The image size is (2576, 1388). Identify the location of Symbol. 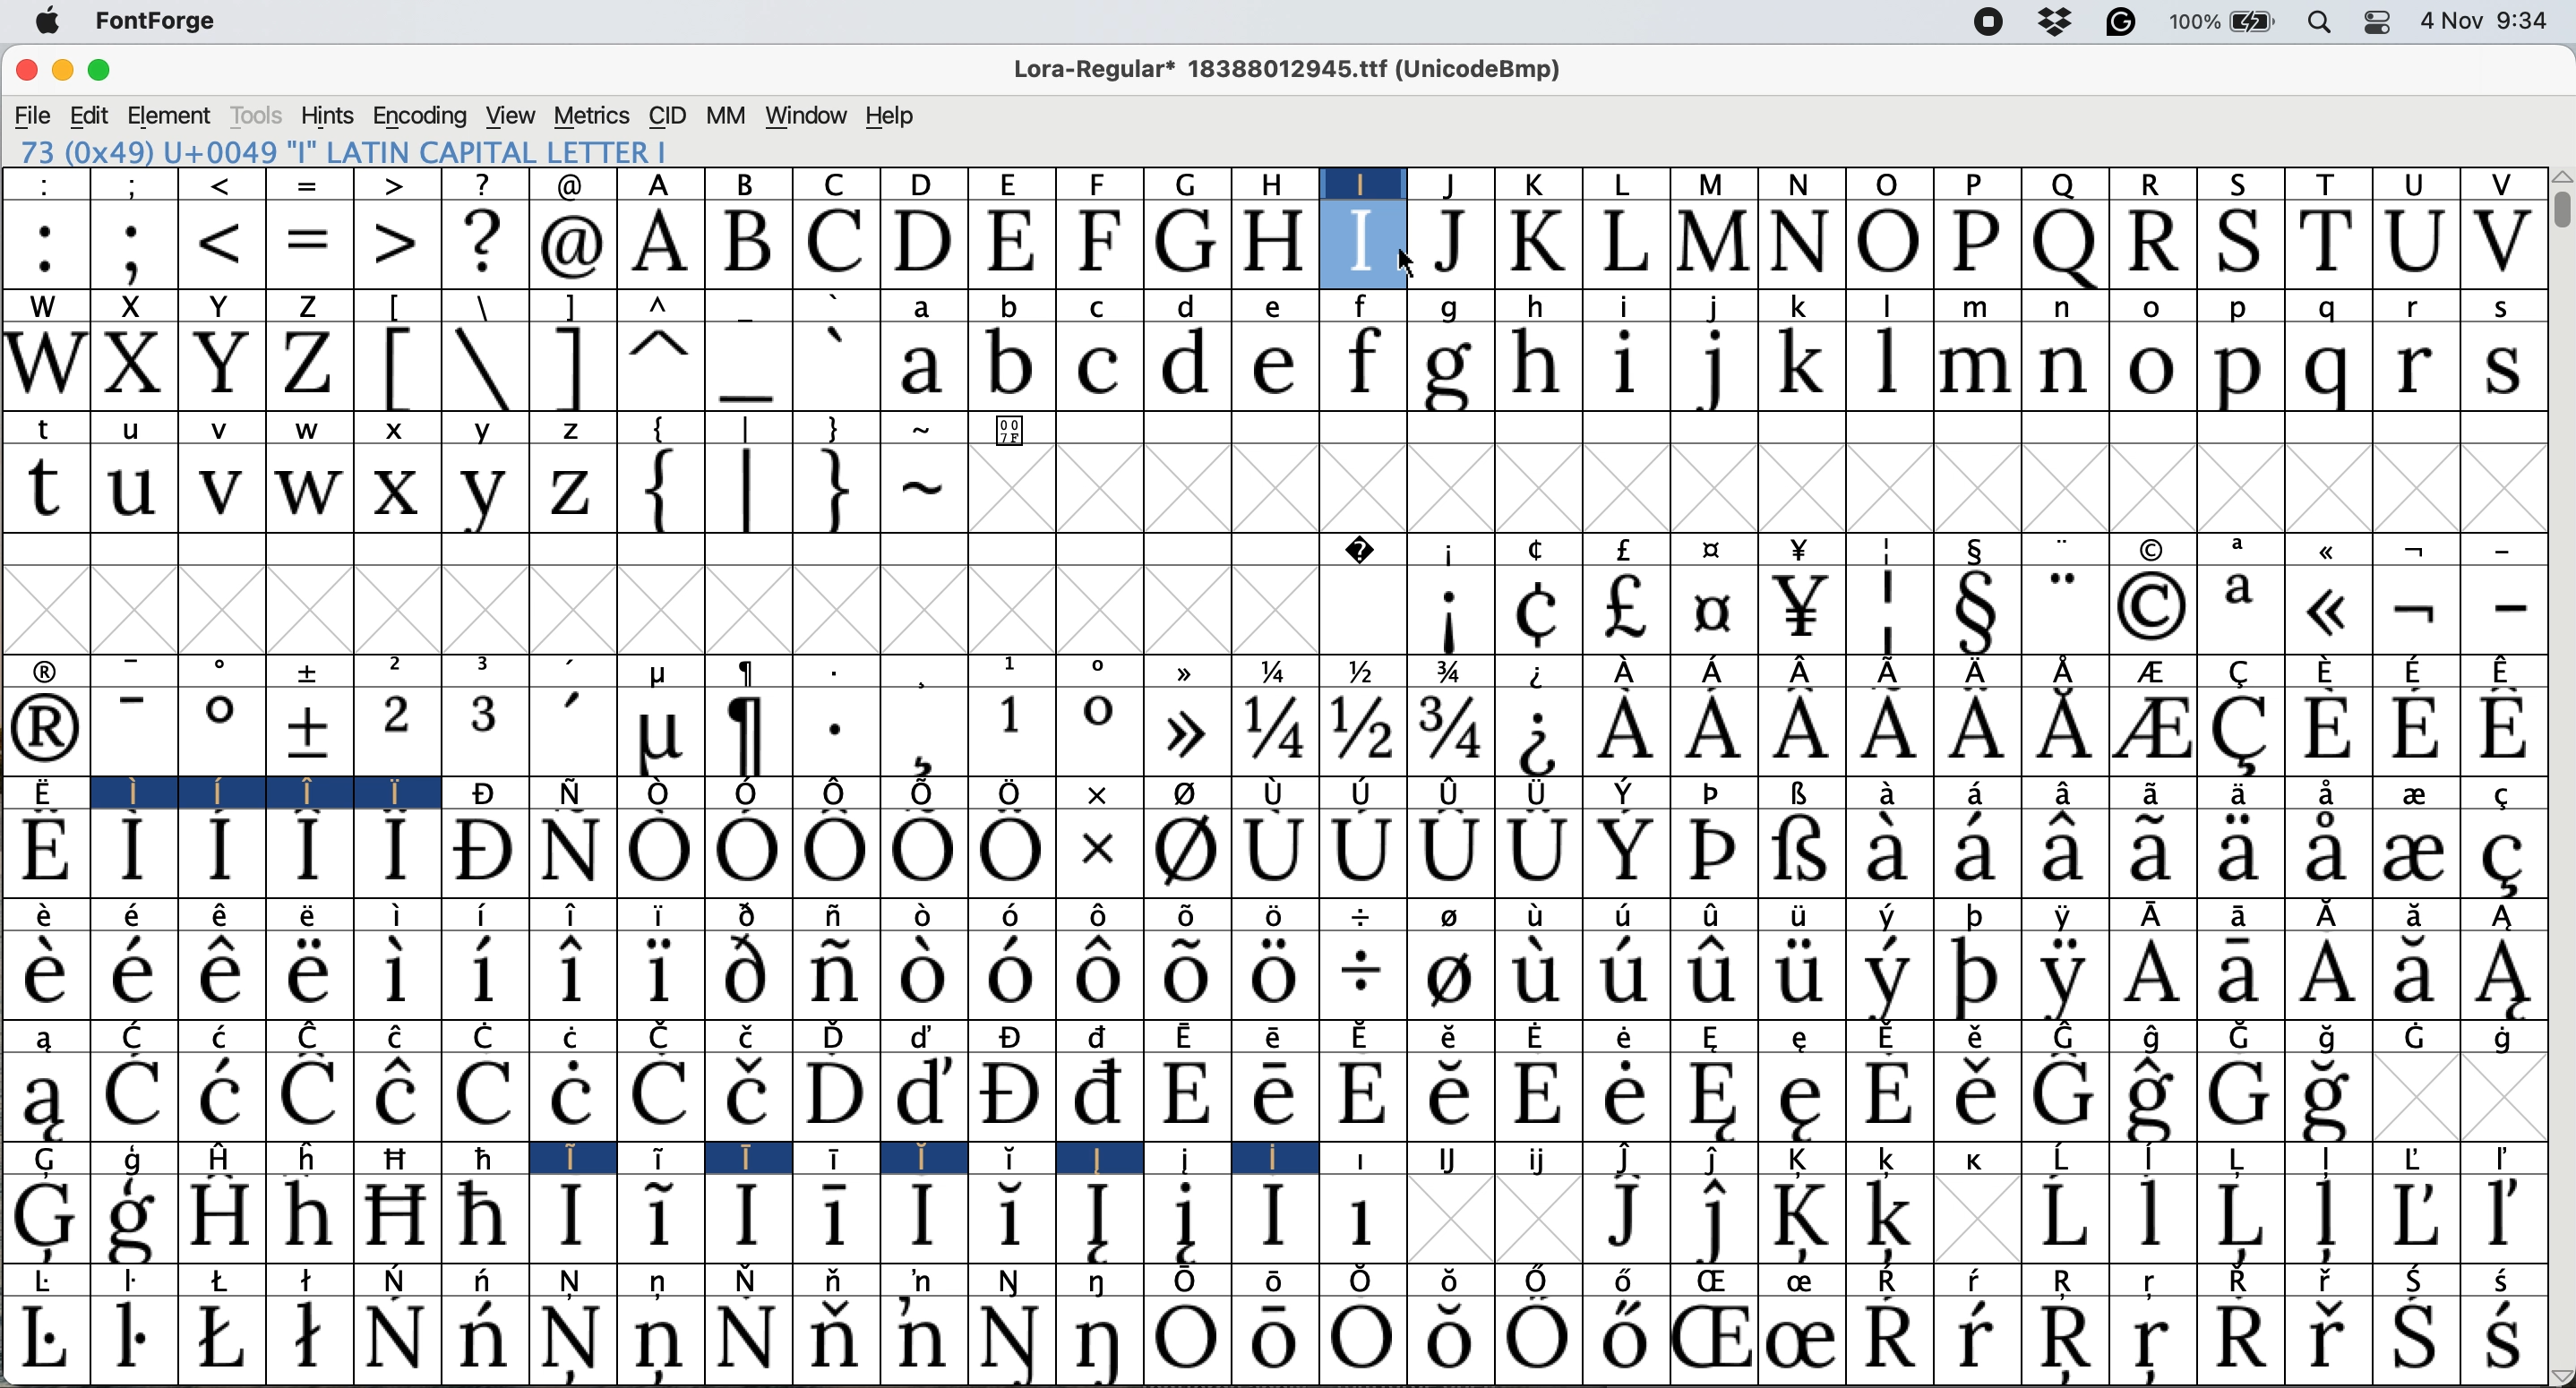
(926, 734).